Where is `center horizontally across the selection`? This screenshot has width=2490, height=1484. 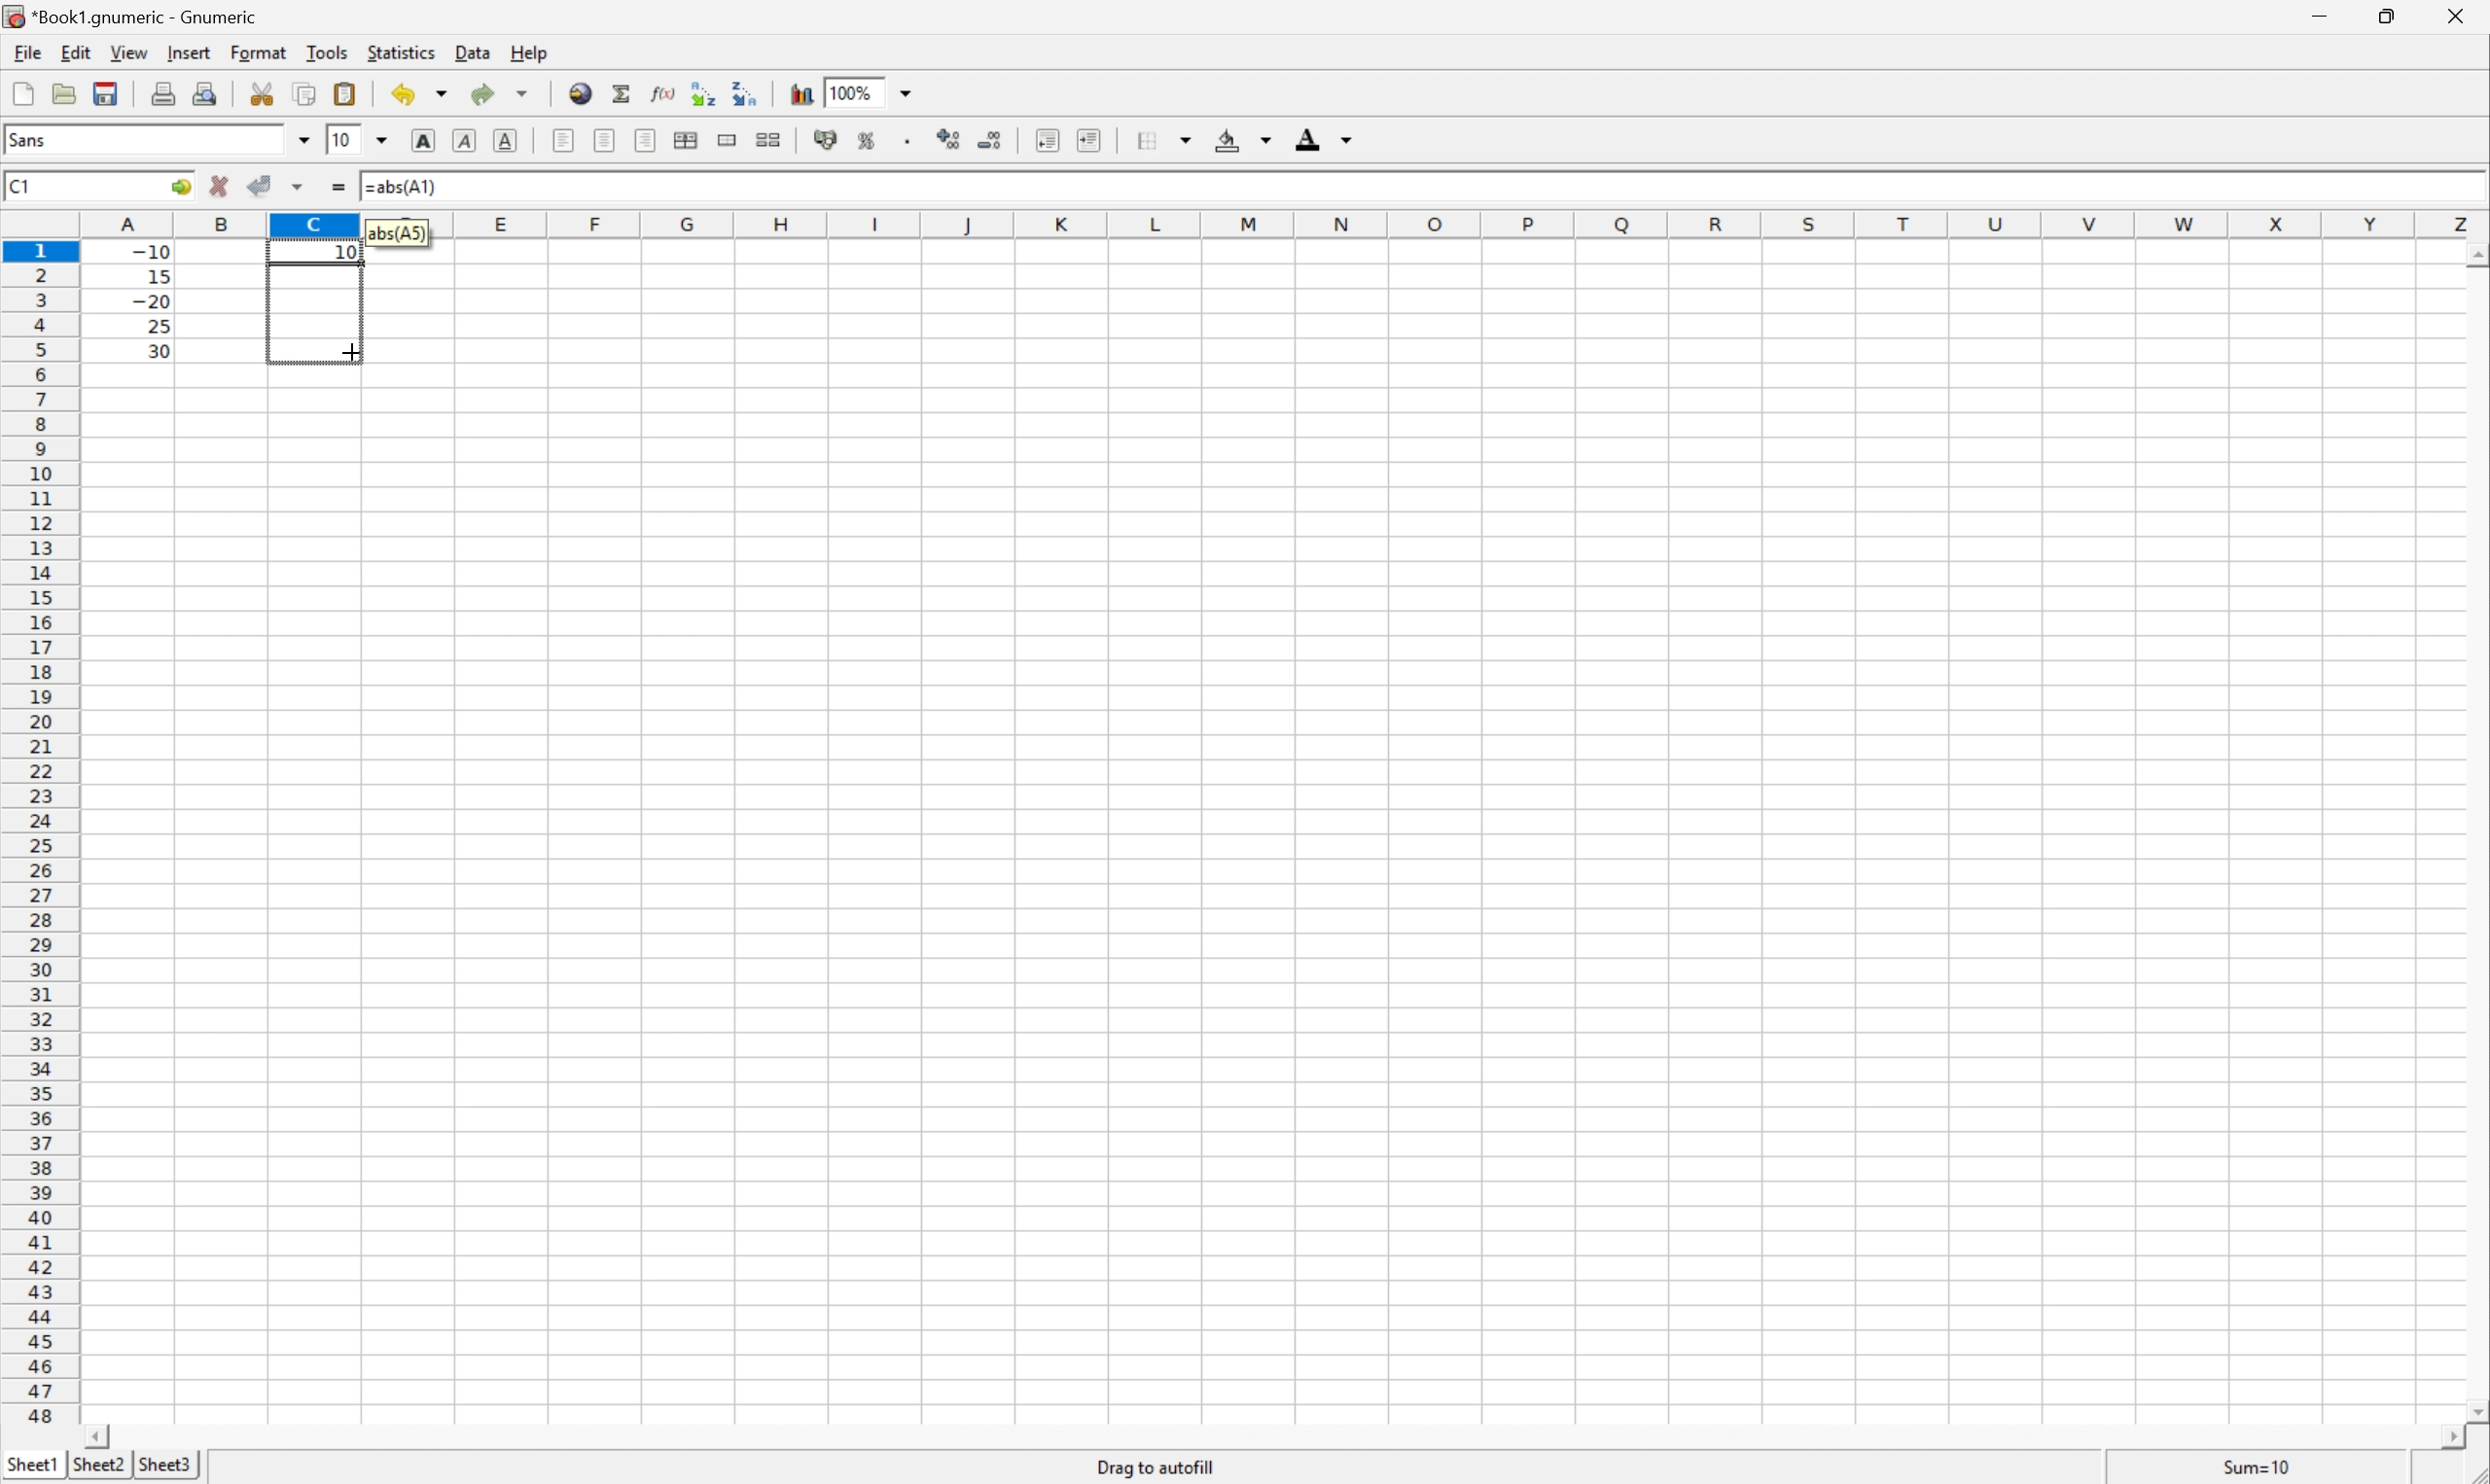 center horizontally across the selection is located at coordinates (688, 141).